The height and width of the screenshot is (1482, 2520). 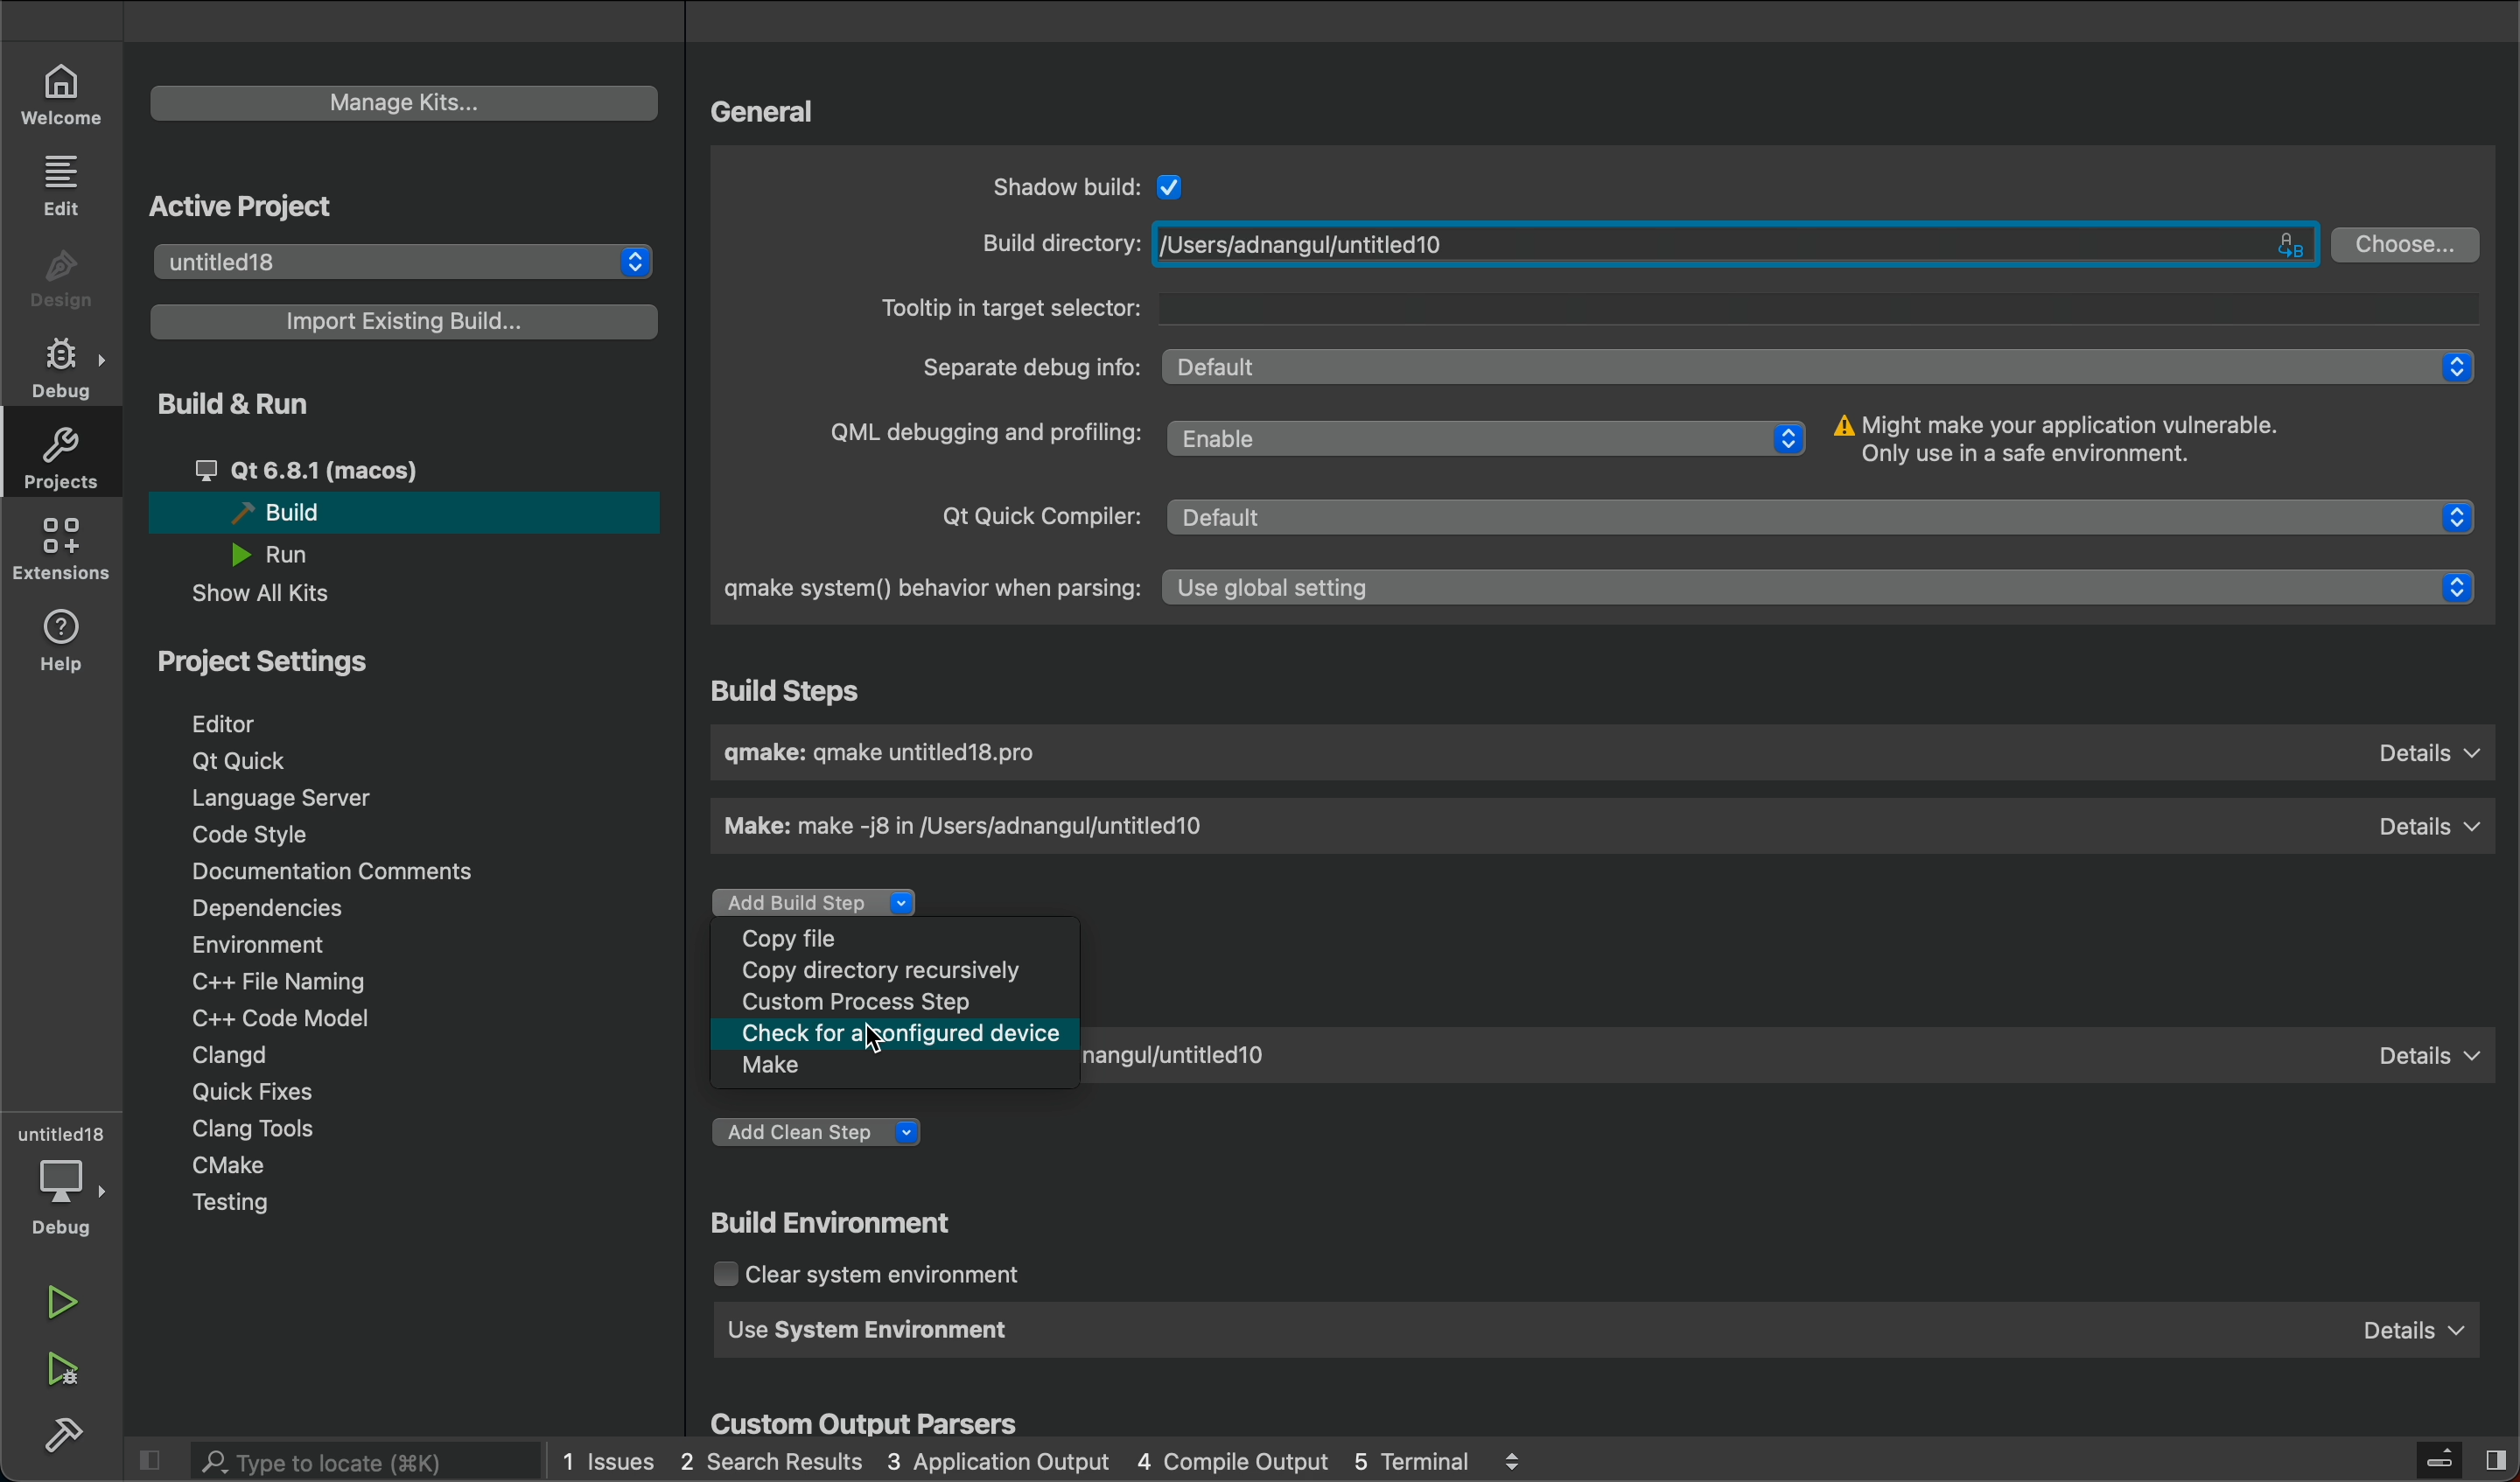 What do you see at coordinates (999, 1461) in the screenshot?
I see `3 Application Output` at bounding box center [999, 1461].